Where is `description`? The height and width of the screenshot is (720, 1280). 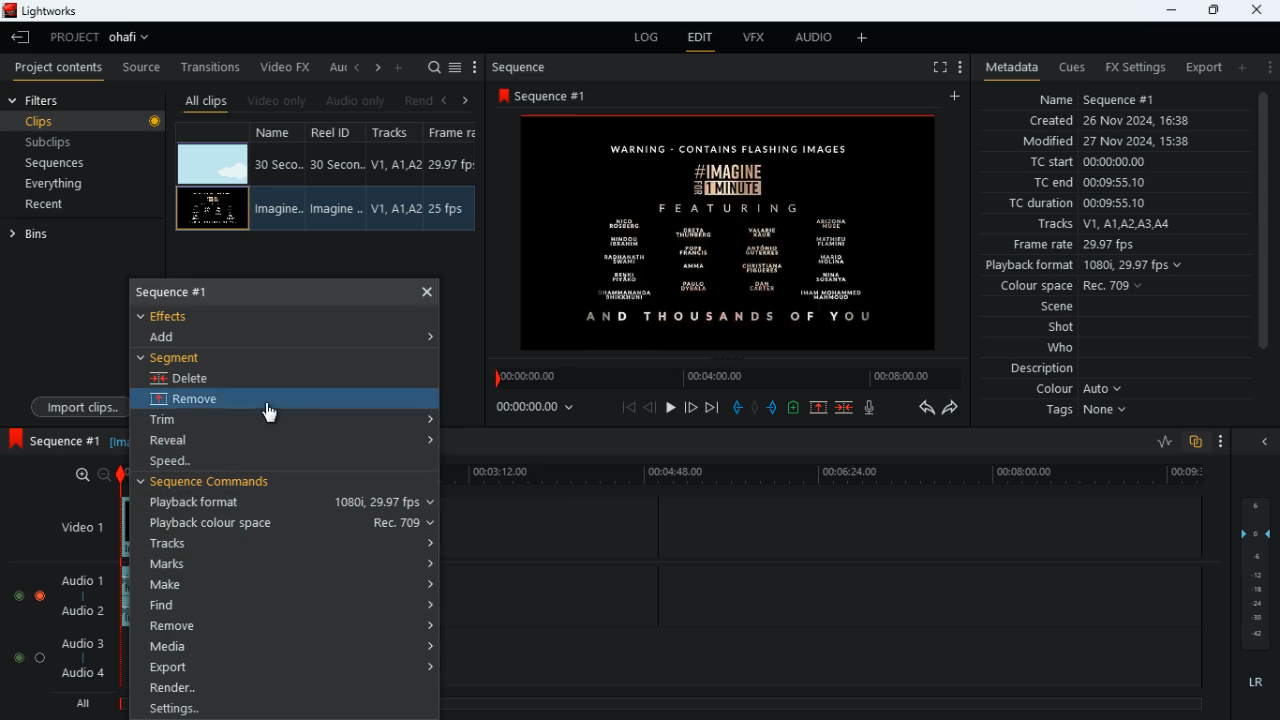 description is located at coordinates (1034, 370).